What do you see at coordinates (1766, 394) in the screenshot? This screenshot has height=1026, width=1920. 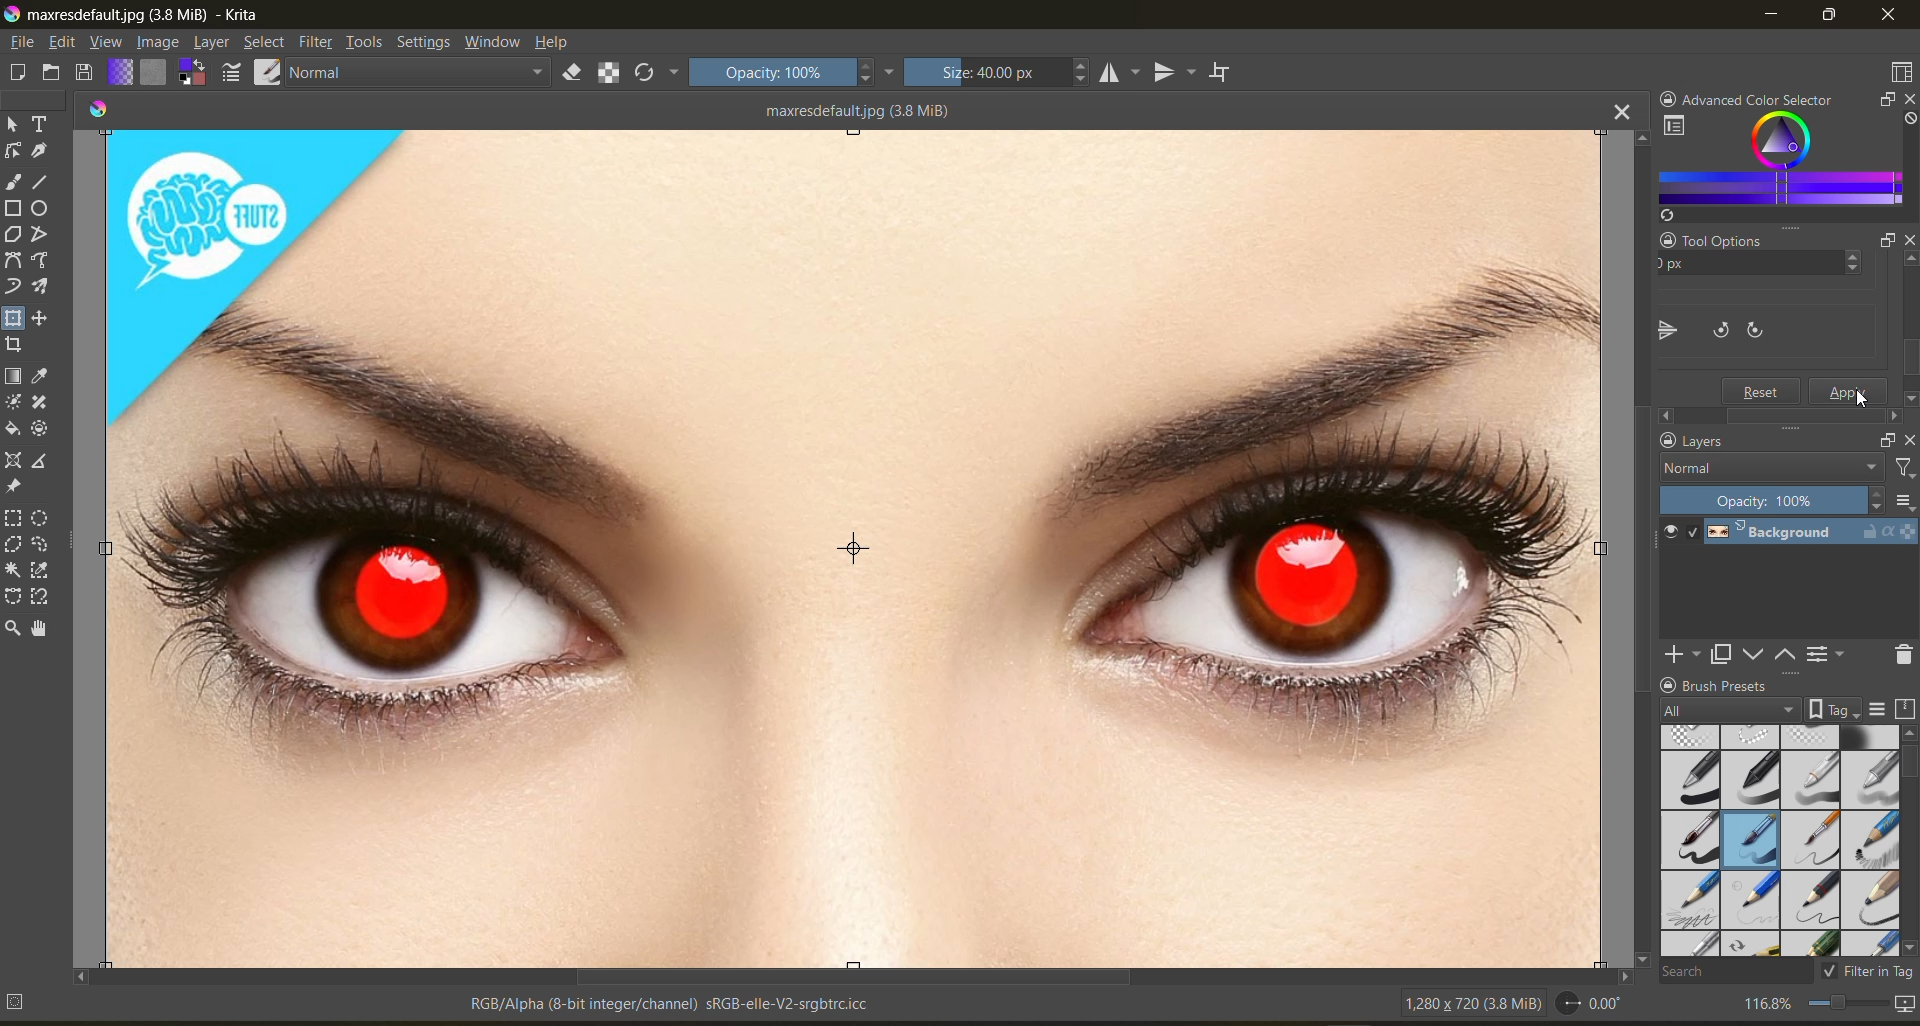 I see `Reset` at bounding box center [1766, 394].